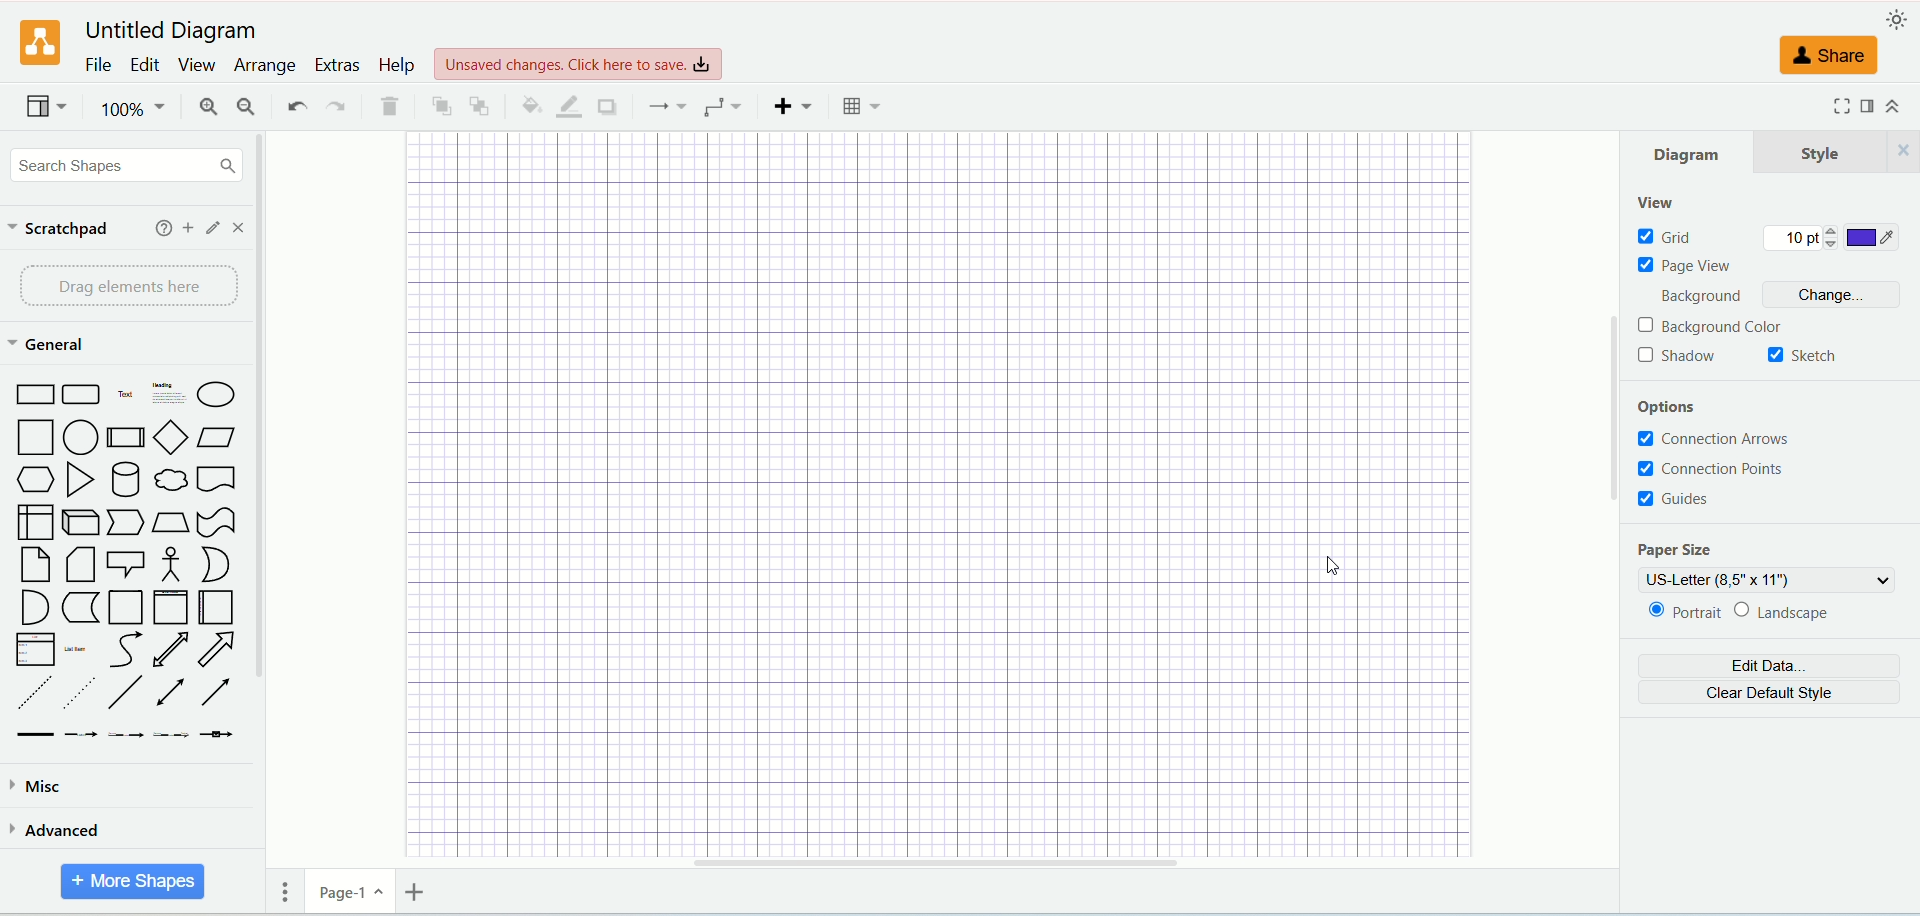  What do you see at coordinates (126, 439) in the screenshot?
I see `Process` at bounding box center [126, 439].